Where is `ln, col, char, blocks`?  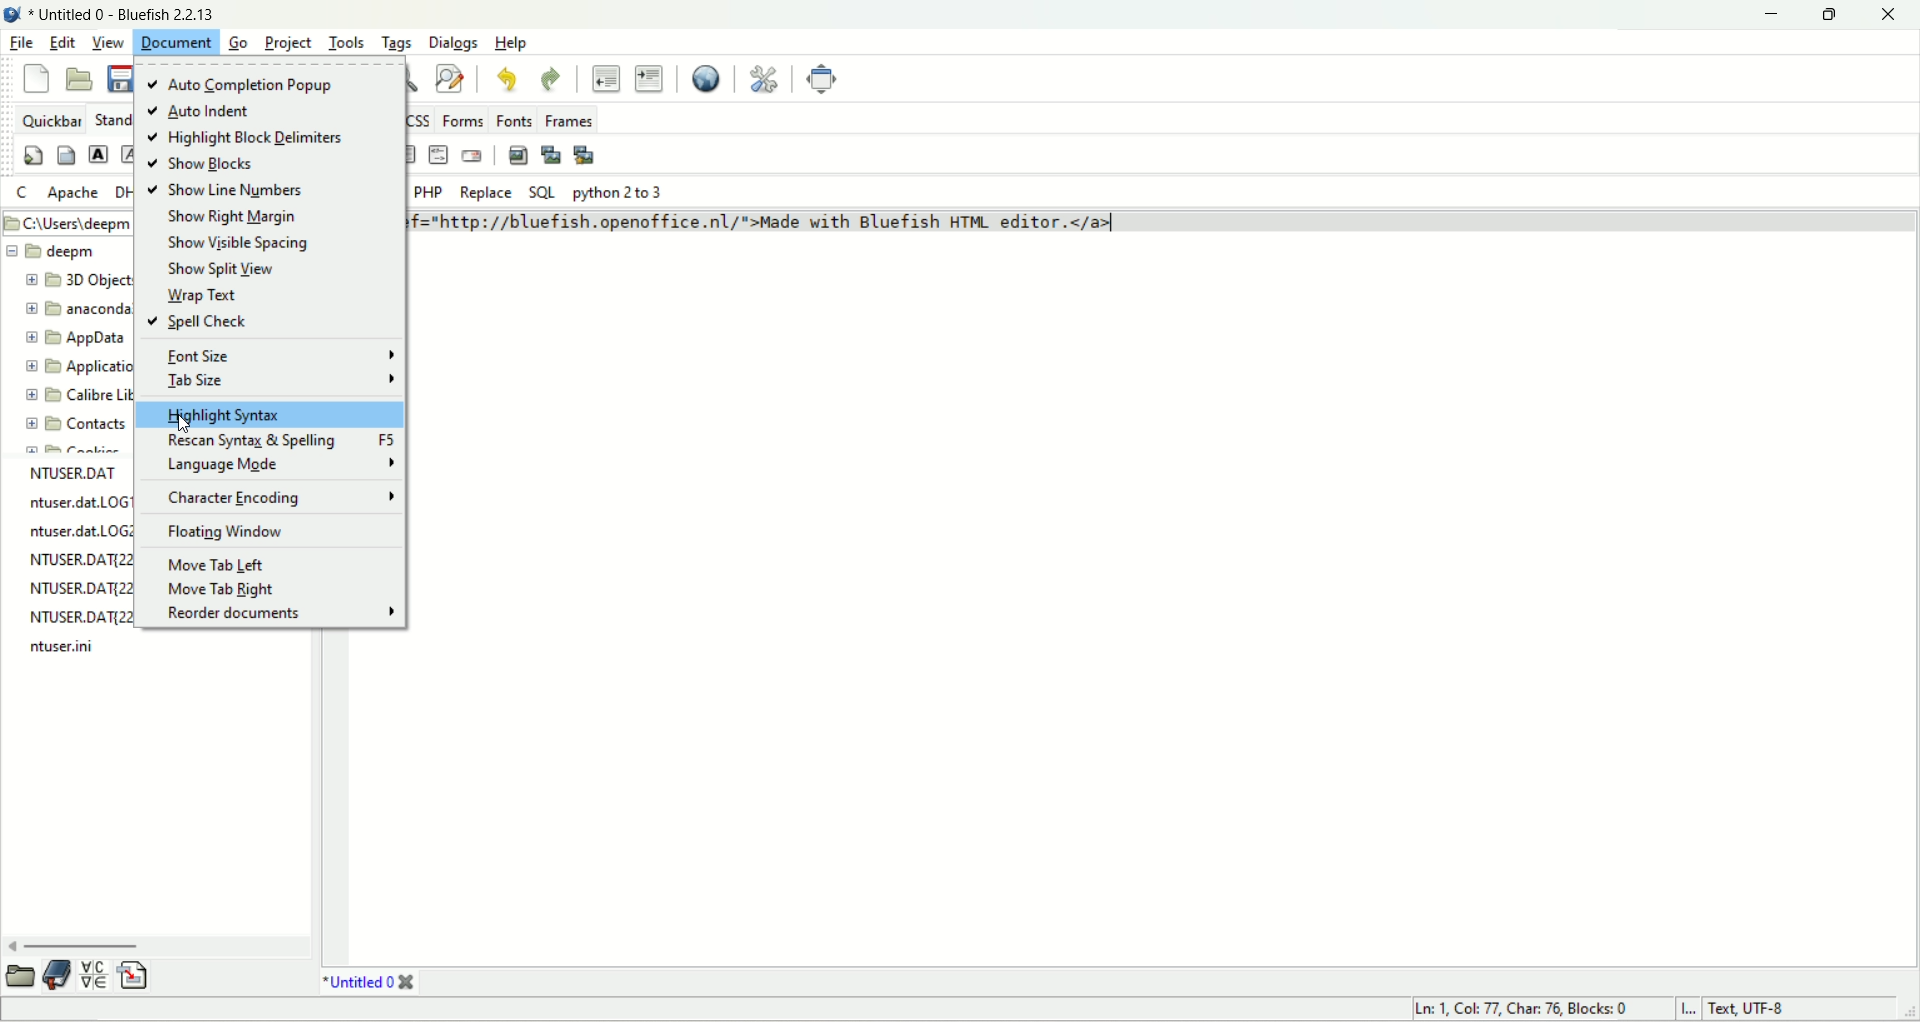
ln, col, char, blocks is located at coordinates (1515, 1009).